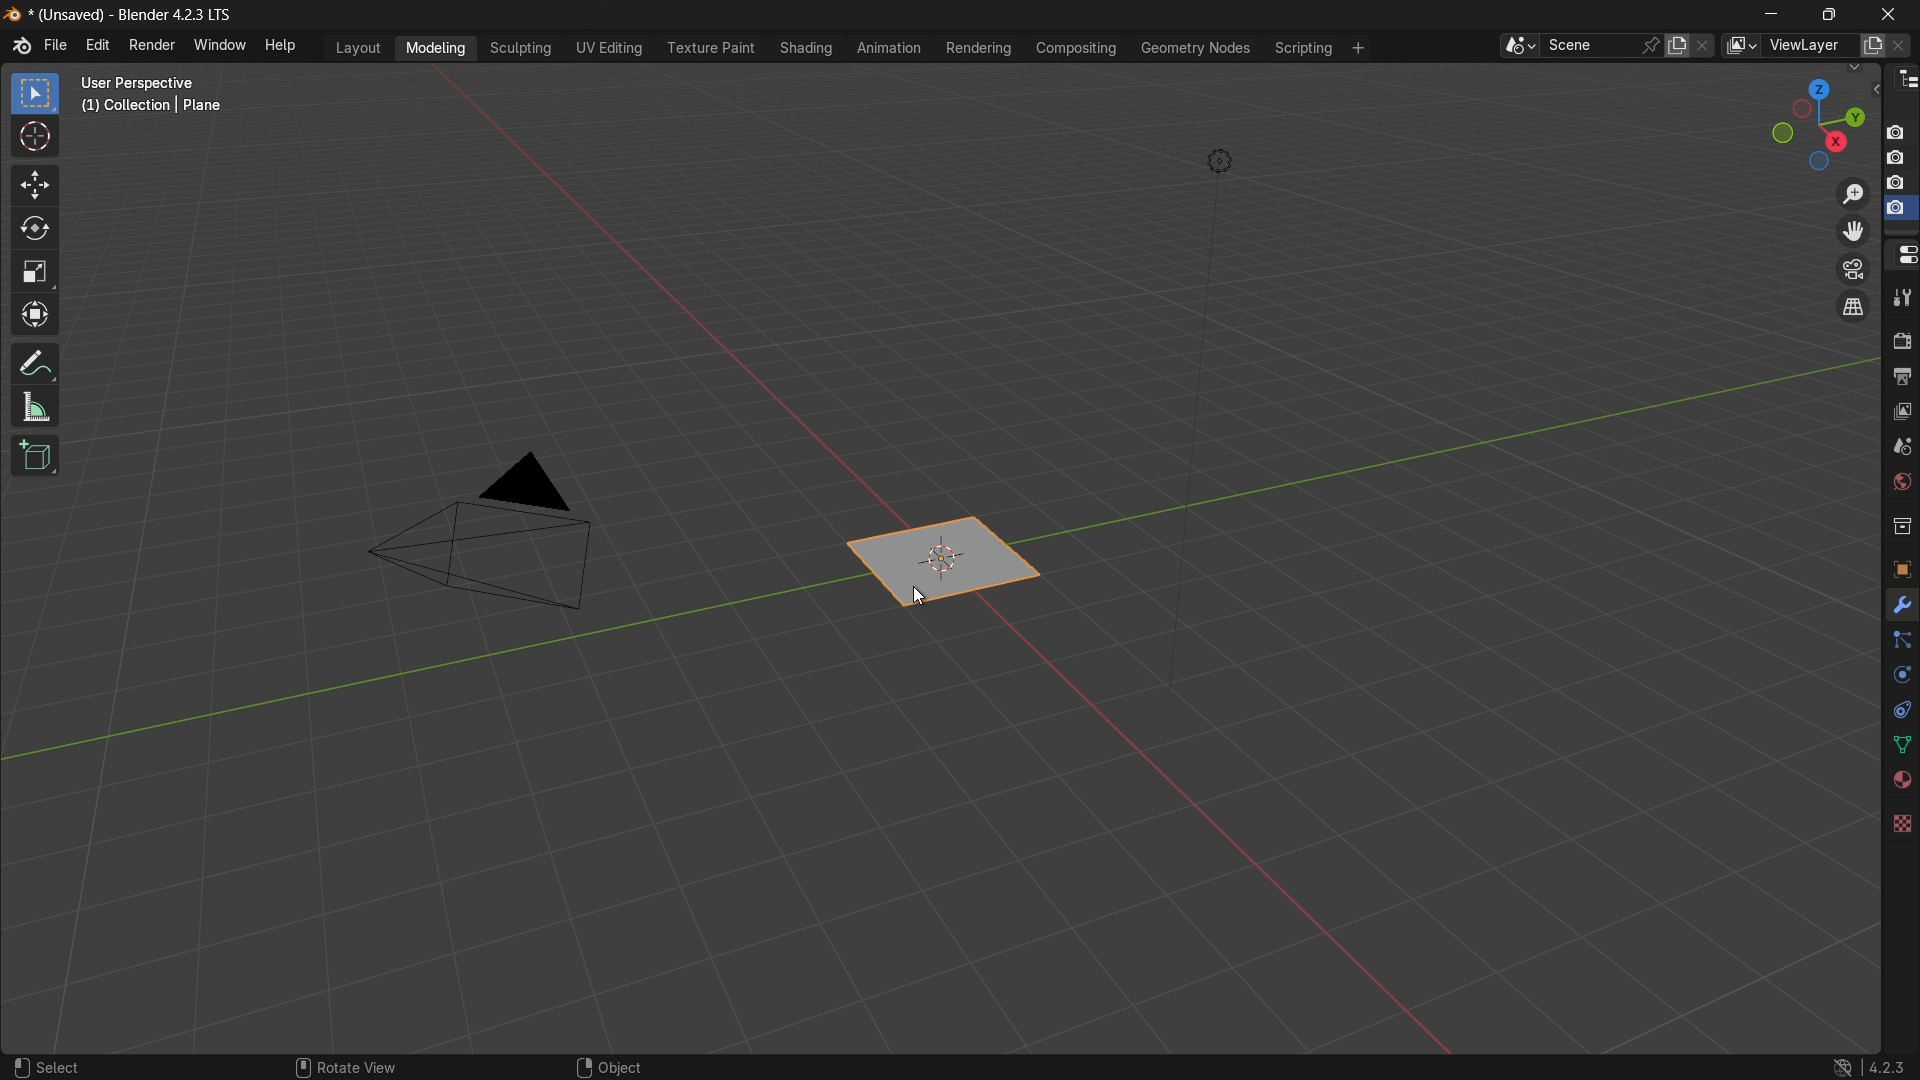 The height and width of the screenshot is (1080, 1920). Describe the element at coordinates (1900, 822) in the screenshot. I see `texture` at that location.